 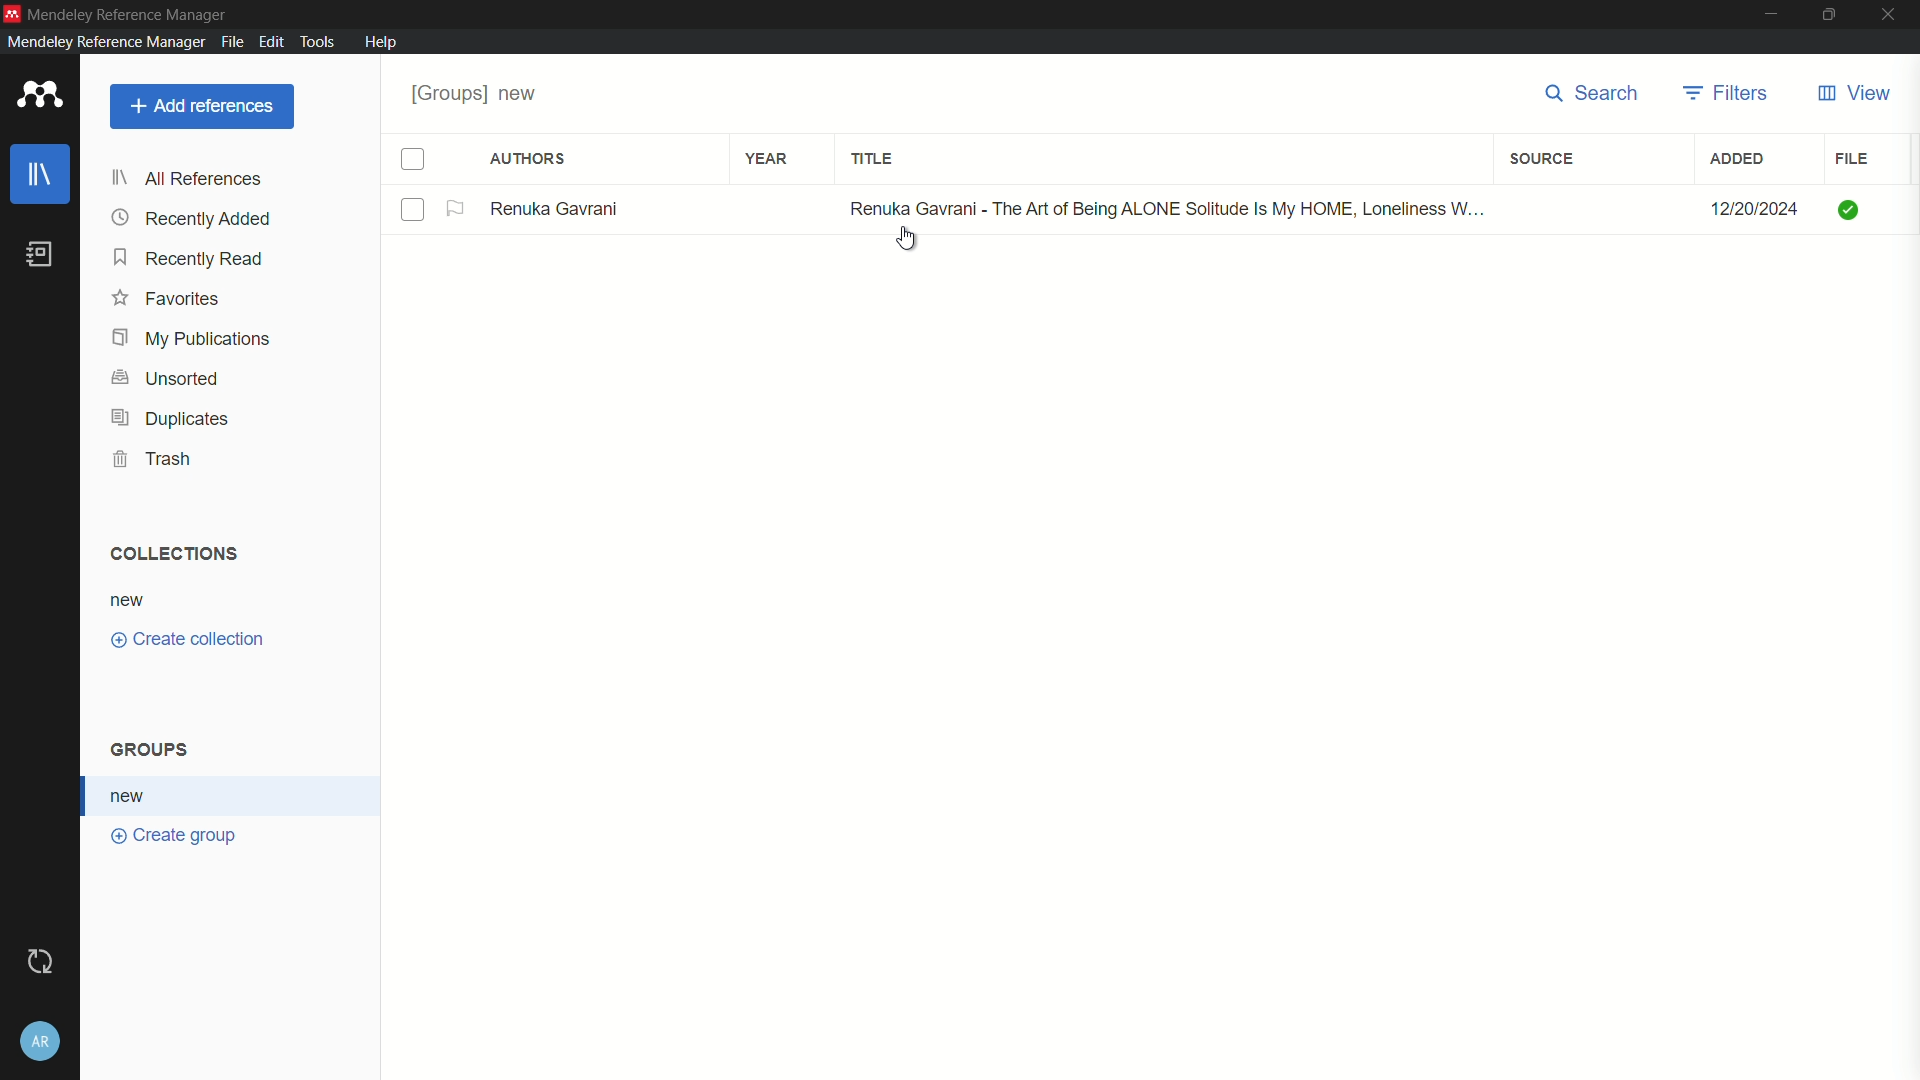 What do you see at coordinates (191, 259) in the screenshot?
I see `recently read` at bounding box center [191, 259].